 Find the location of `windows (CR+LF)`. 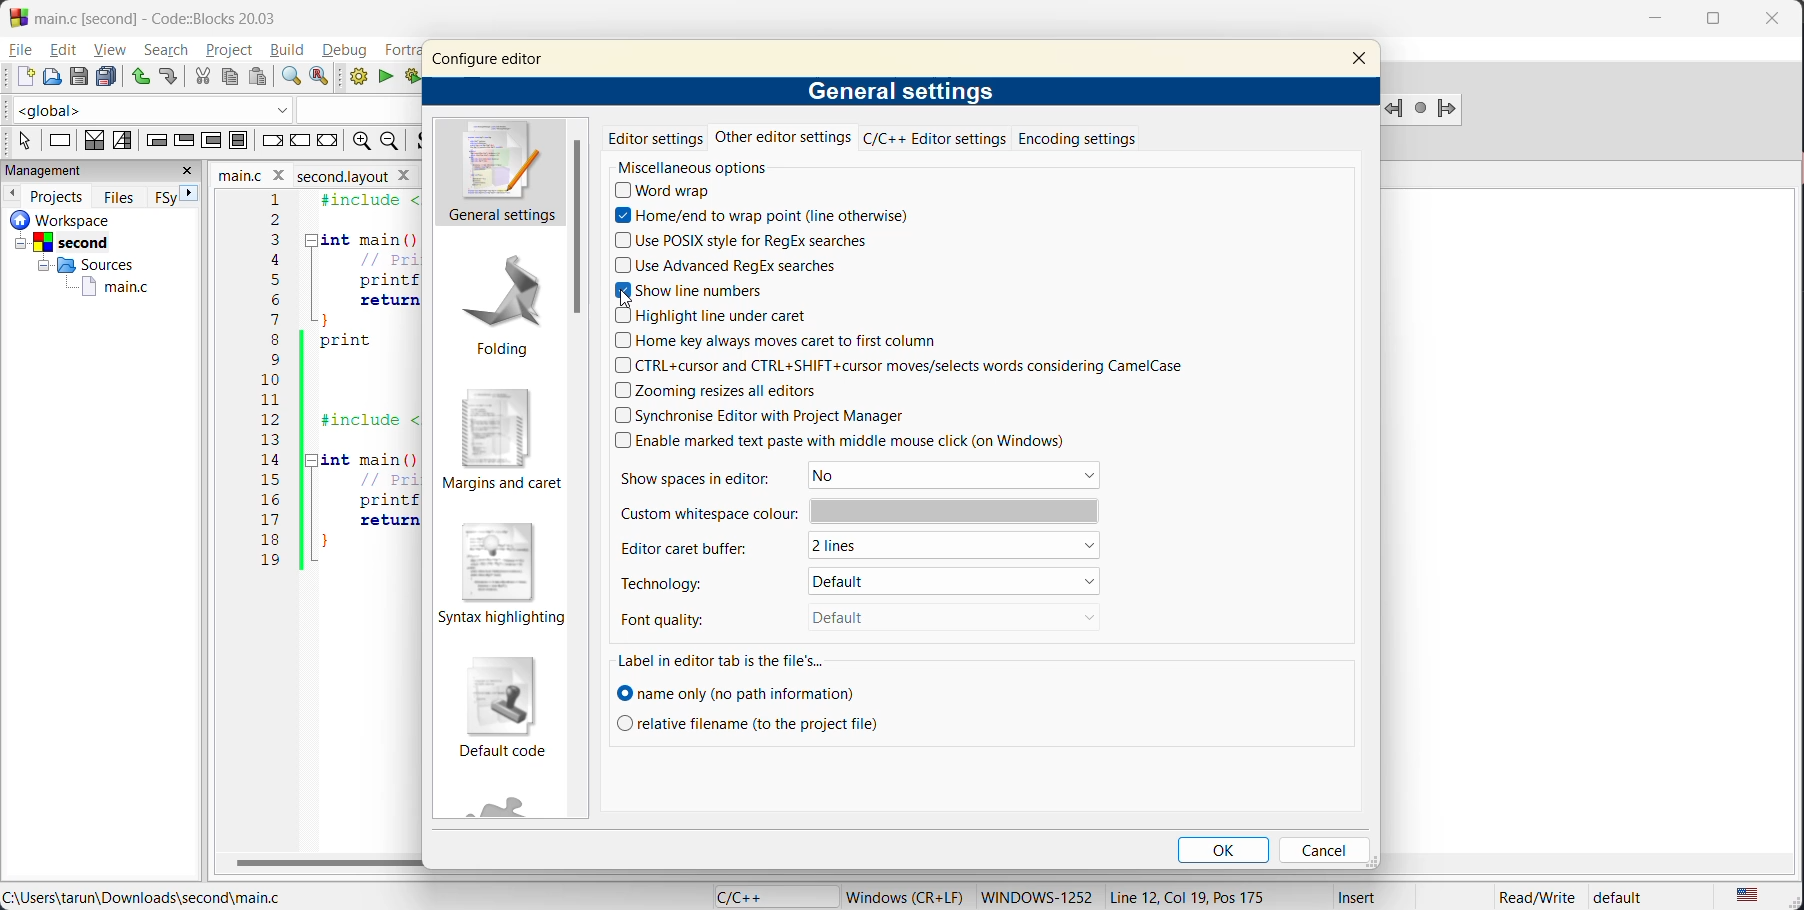

windows (CR+LF) is located at coordinates (906, 896).